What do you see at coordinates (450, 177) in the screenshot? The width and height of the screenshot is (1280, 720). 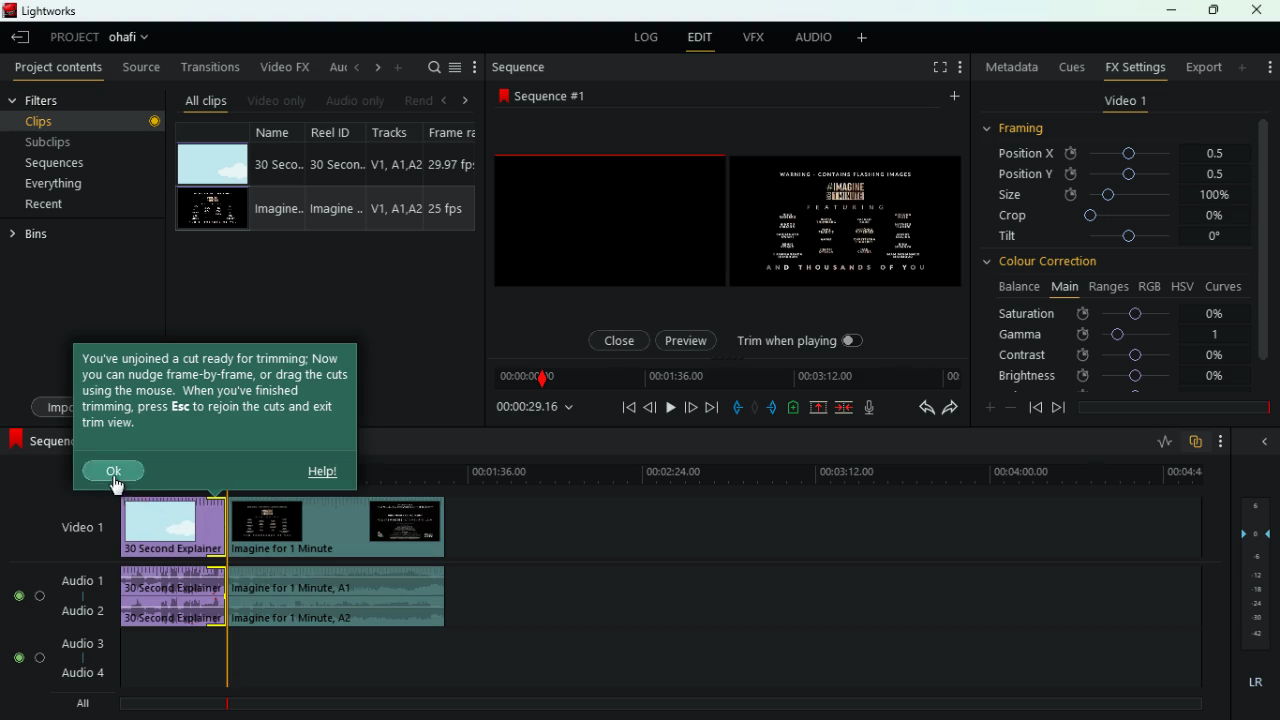 I see `frame` at bounding box center [450, 177].